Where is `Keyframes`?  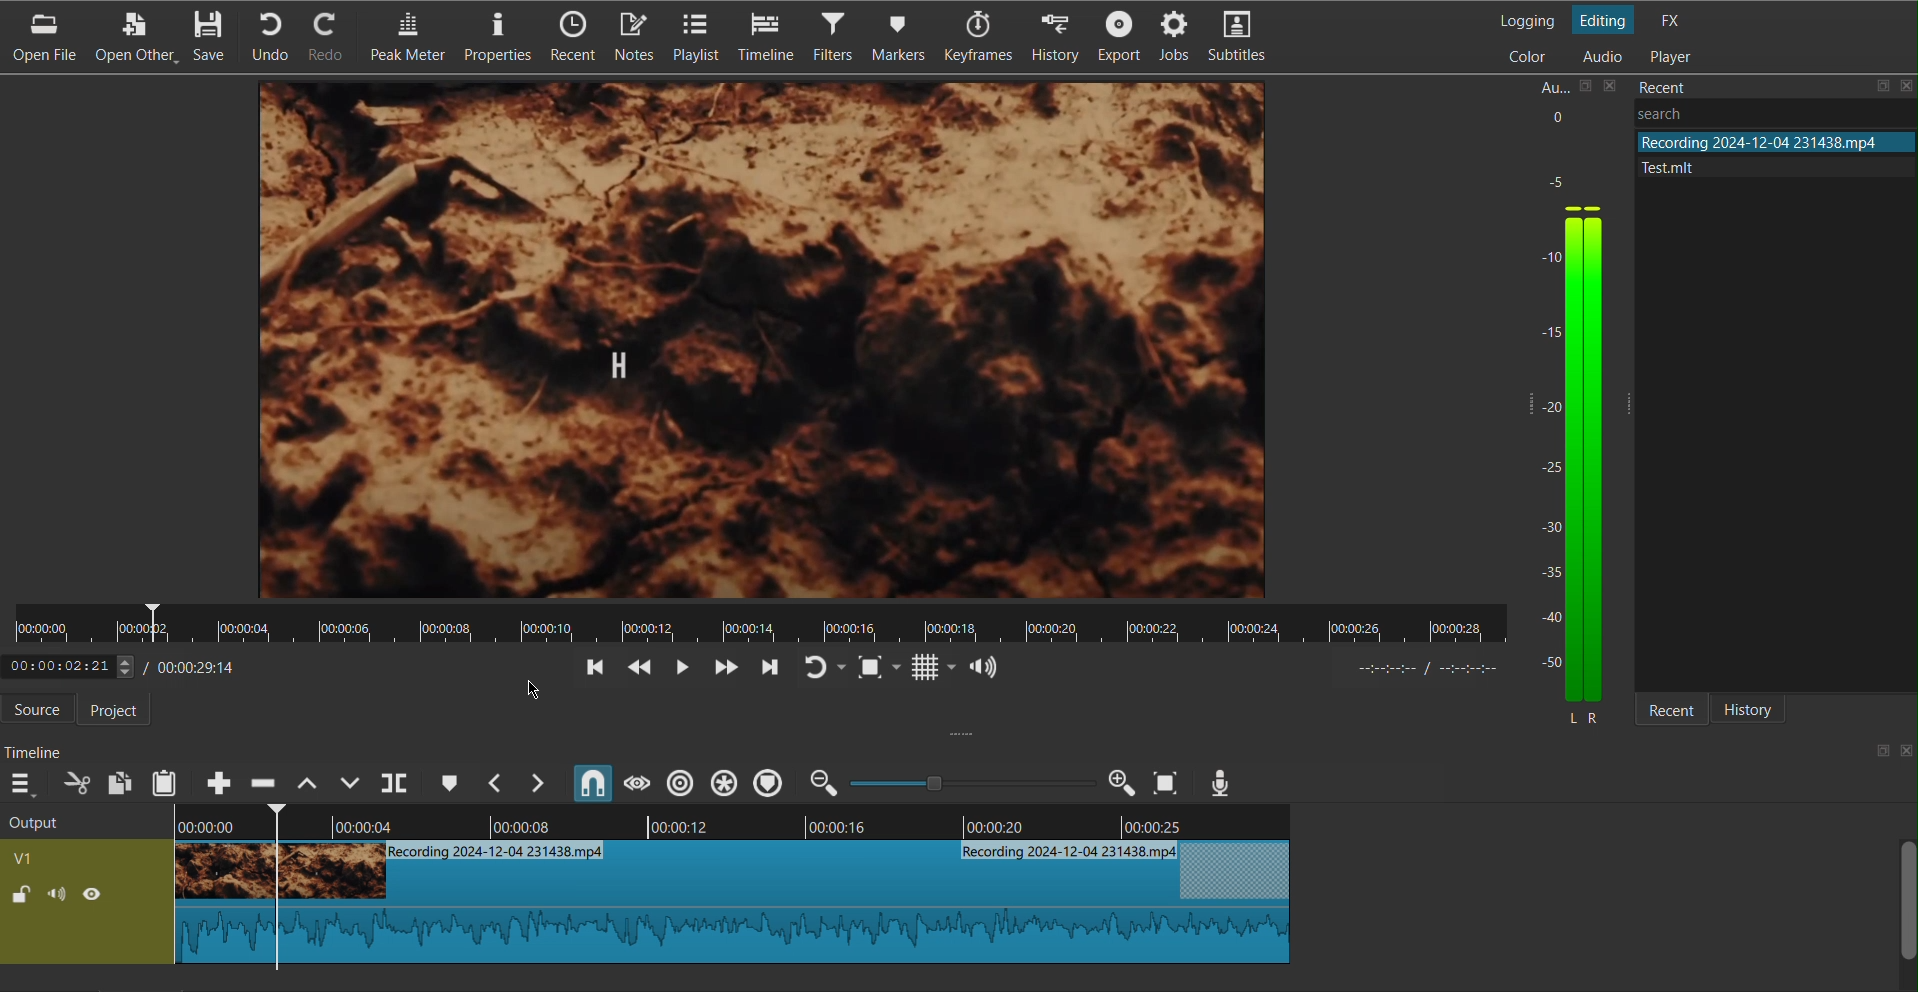 Keyframes is located at coordinates (976, 41).